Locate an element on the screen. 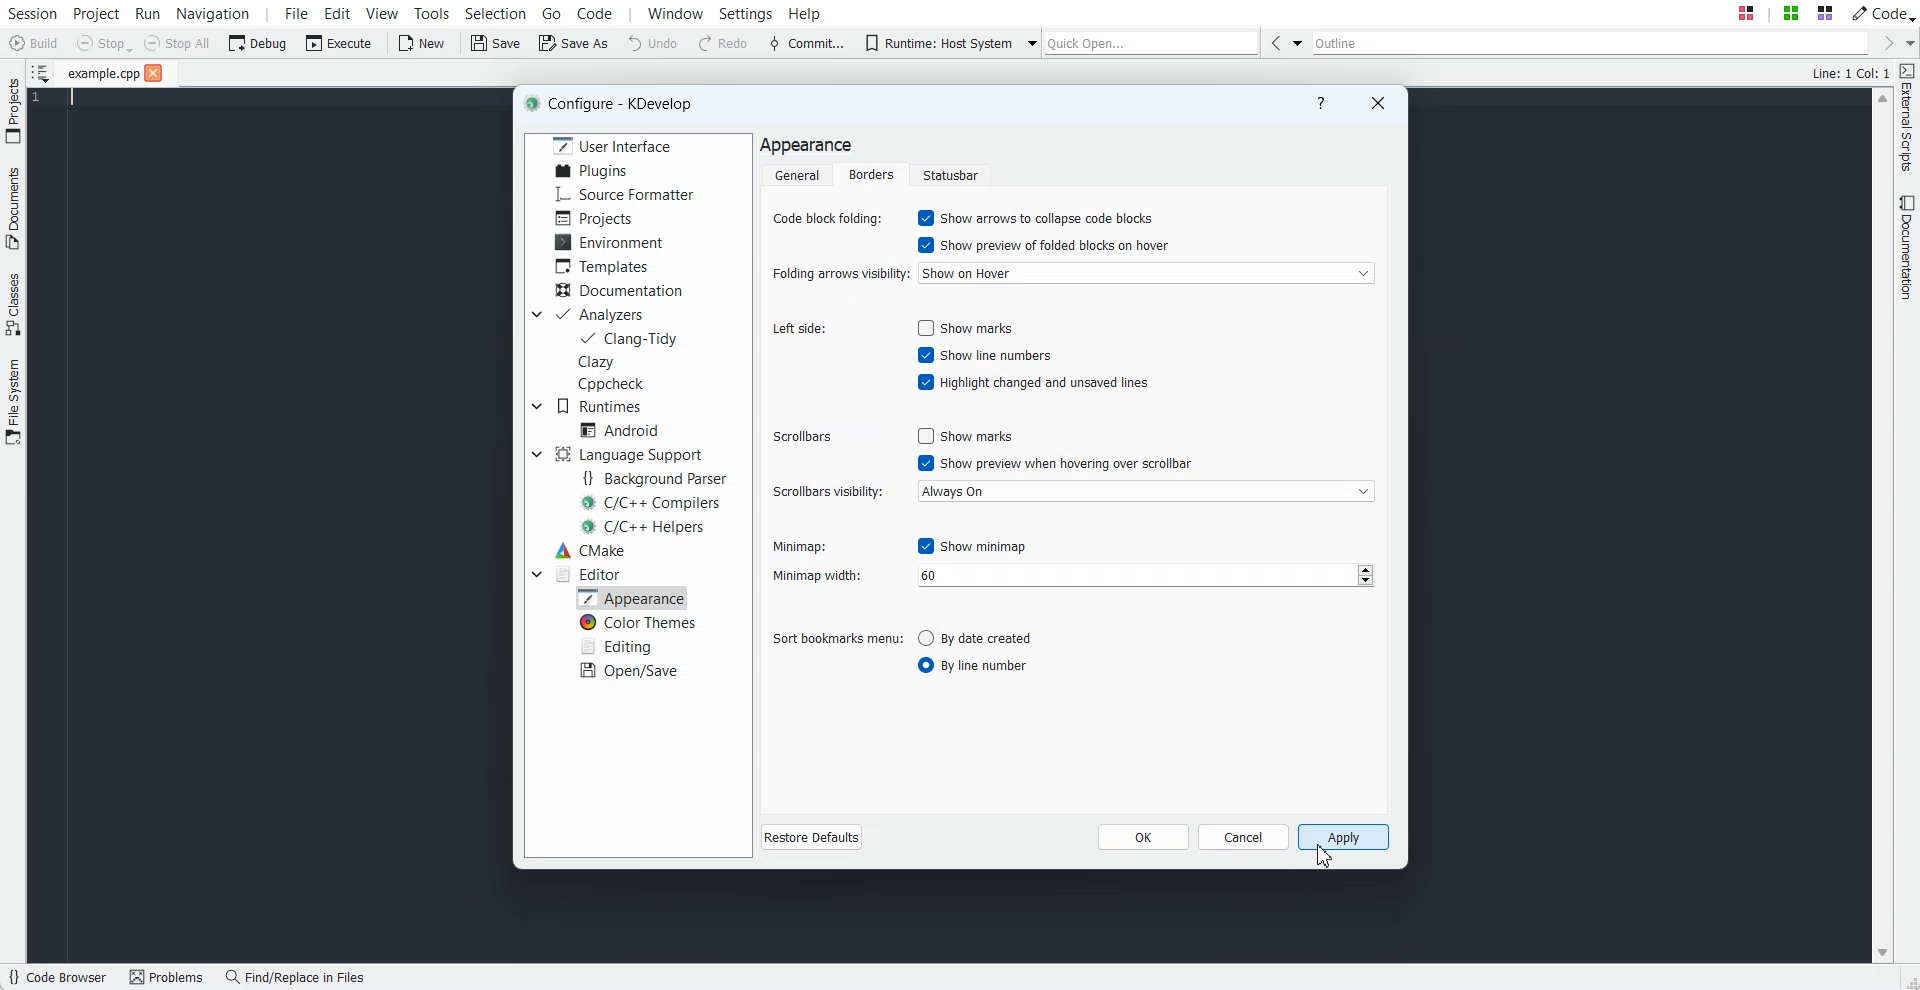  Drop down box is located at coordinates (535, 314).